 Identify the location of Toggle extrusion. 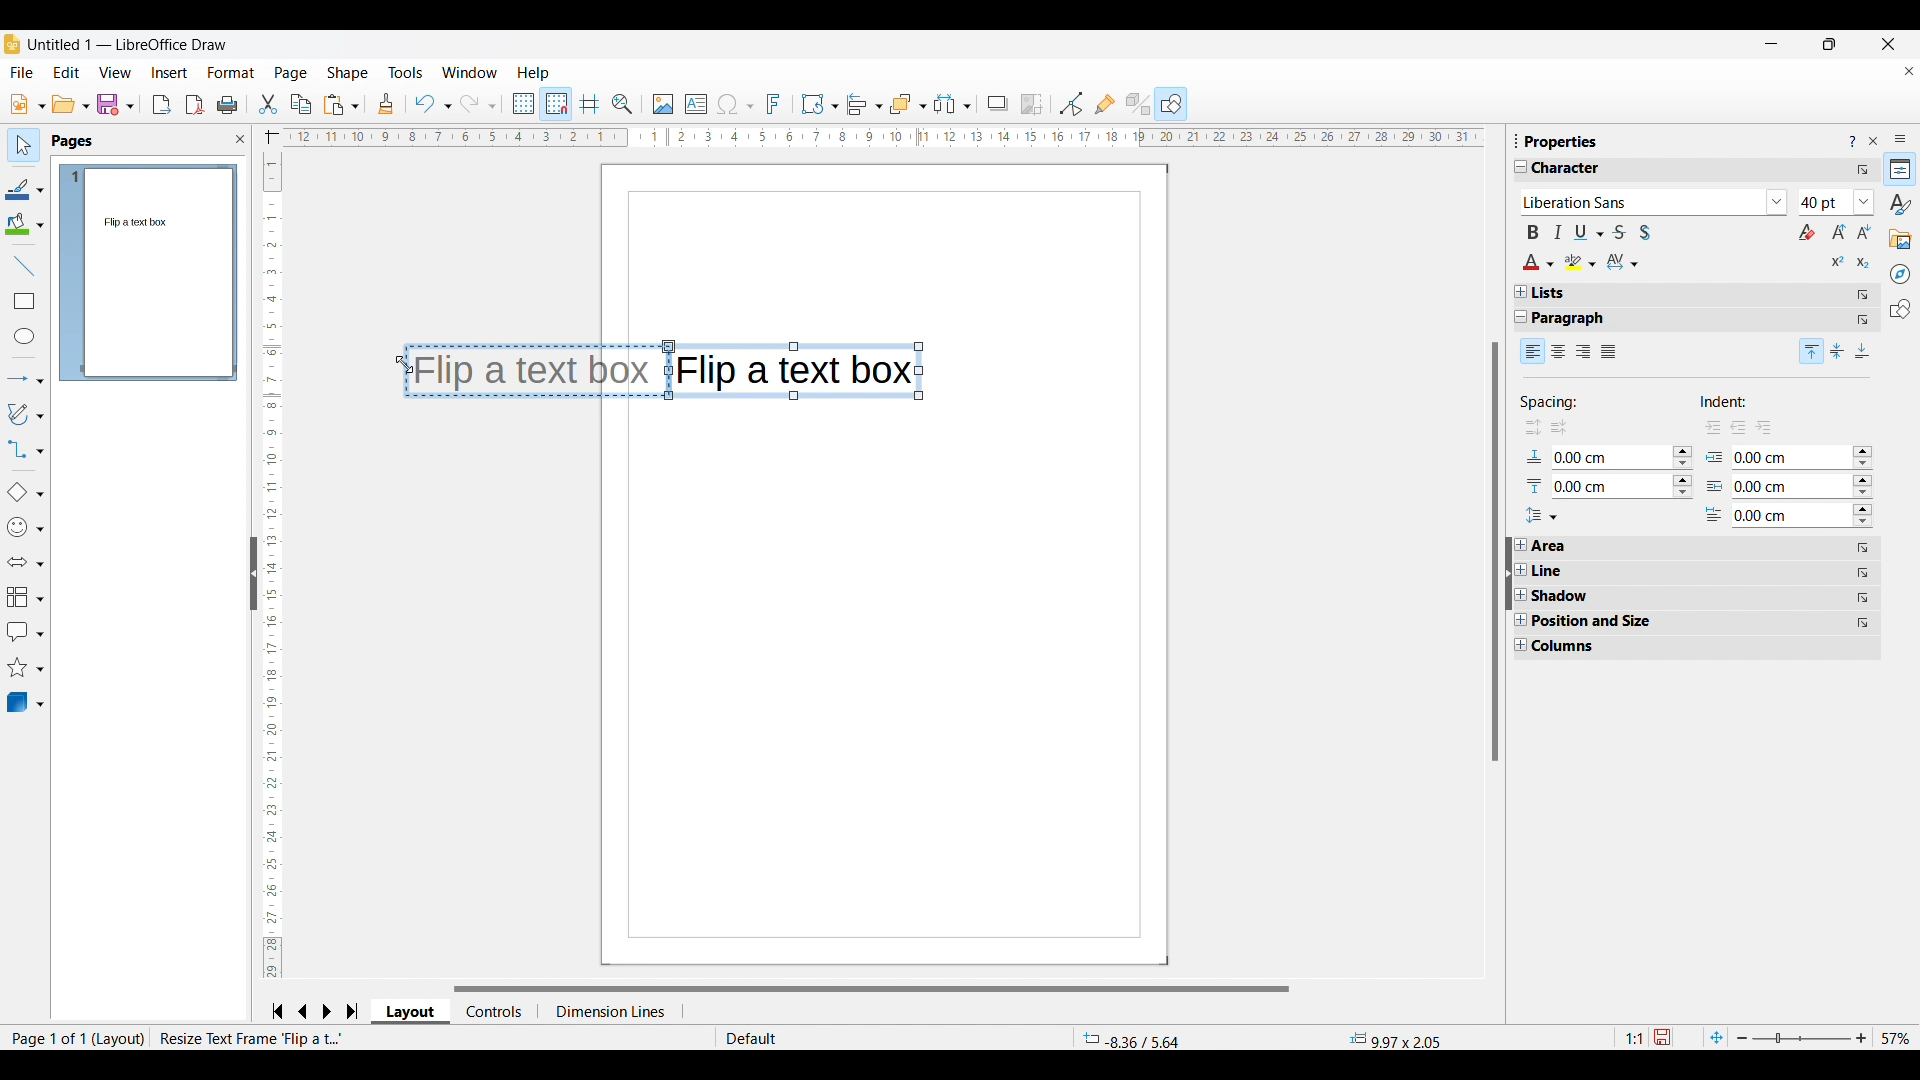
(1139, 104).